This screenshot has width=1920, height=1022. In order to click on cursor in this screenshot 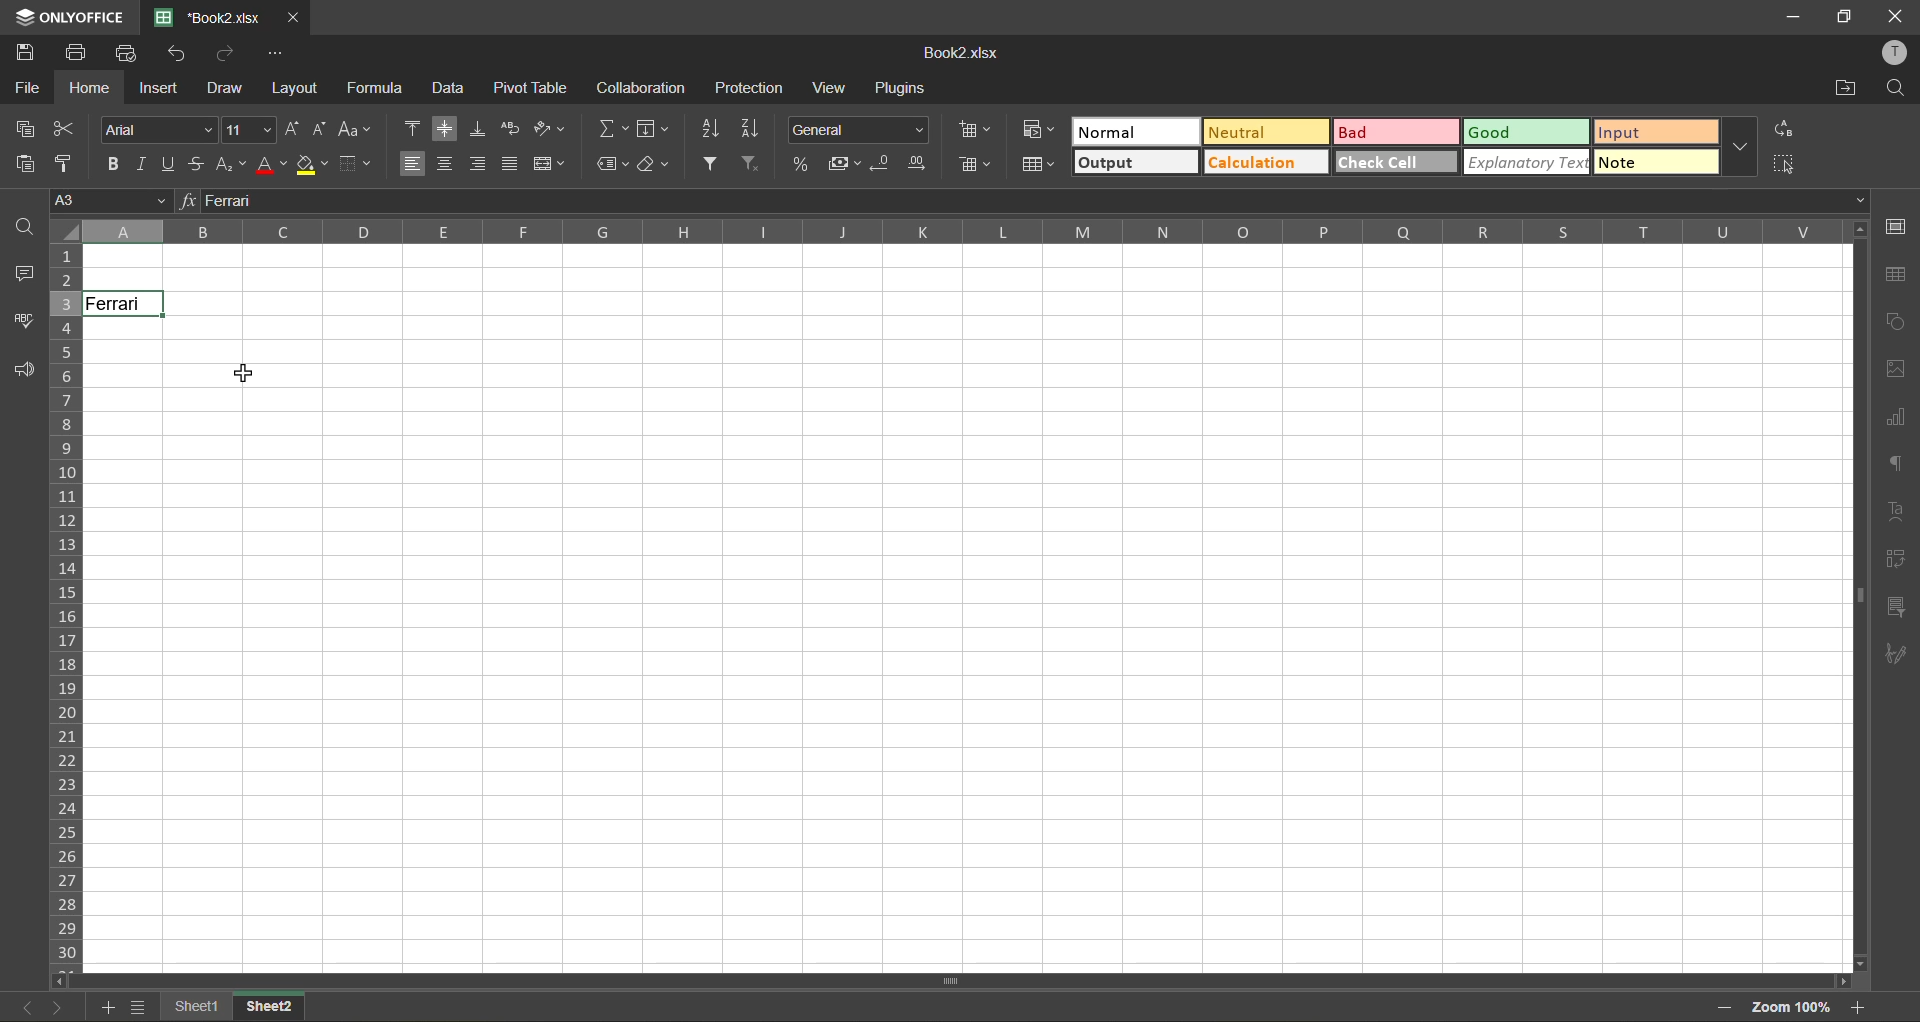, I will do `click(248, 371)`.